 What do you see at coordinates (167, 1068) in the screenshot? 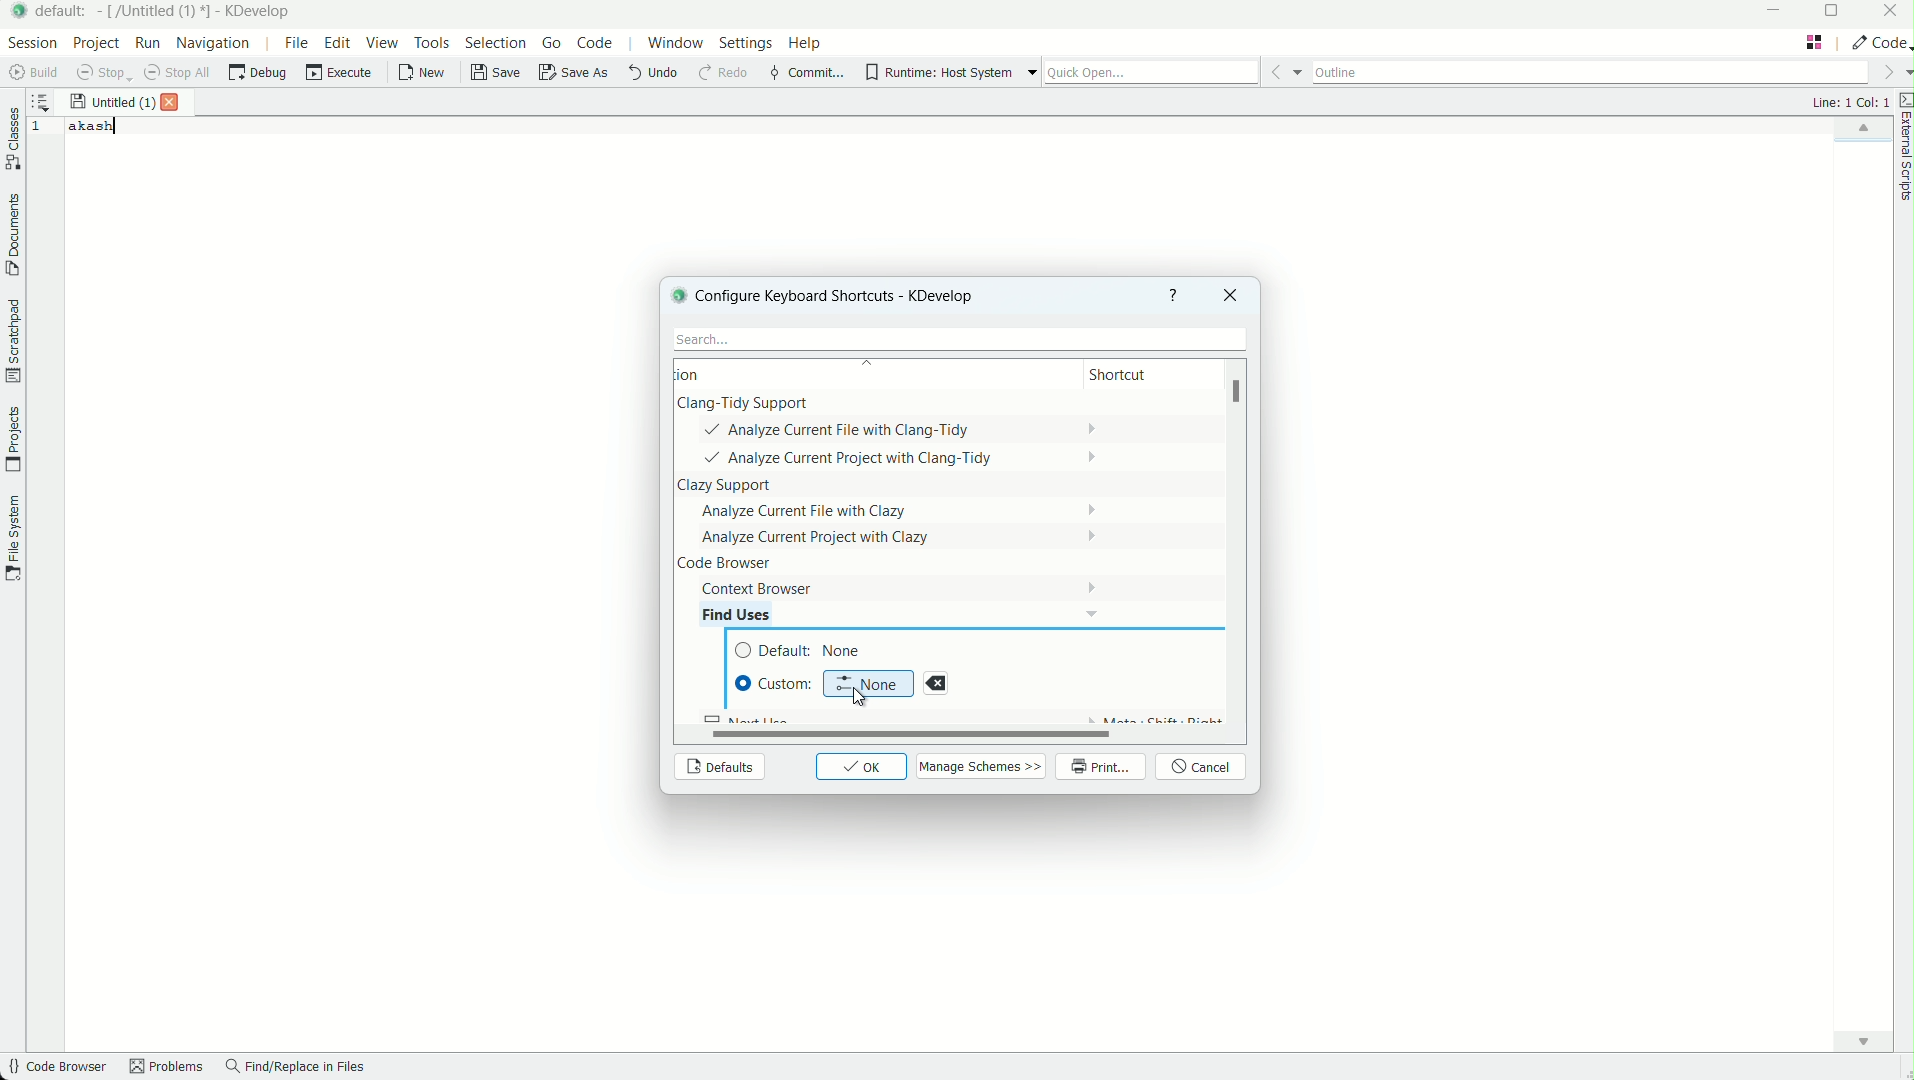
I see `problems` at bounding box center [167, 1068].